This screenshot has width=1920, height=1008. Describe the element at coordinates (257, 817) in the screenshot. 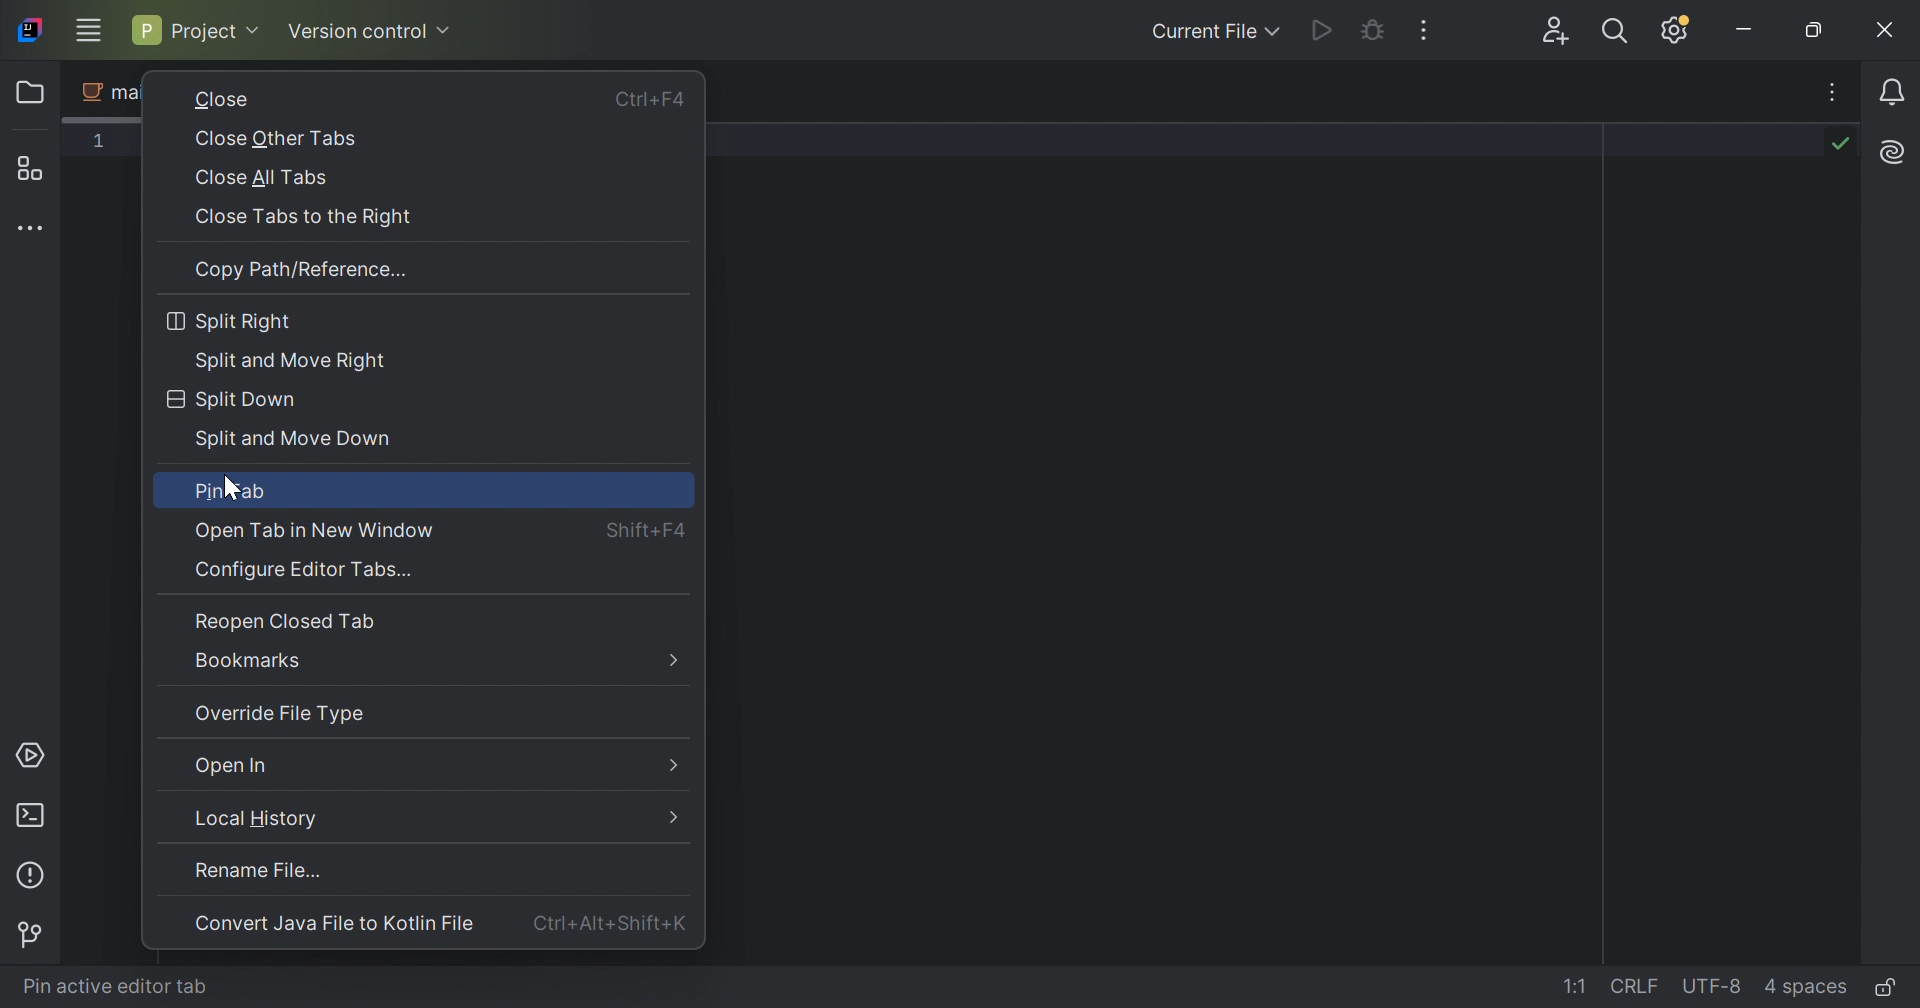

I see `local history` at that location.